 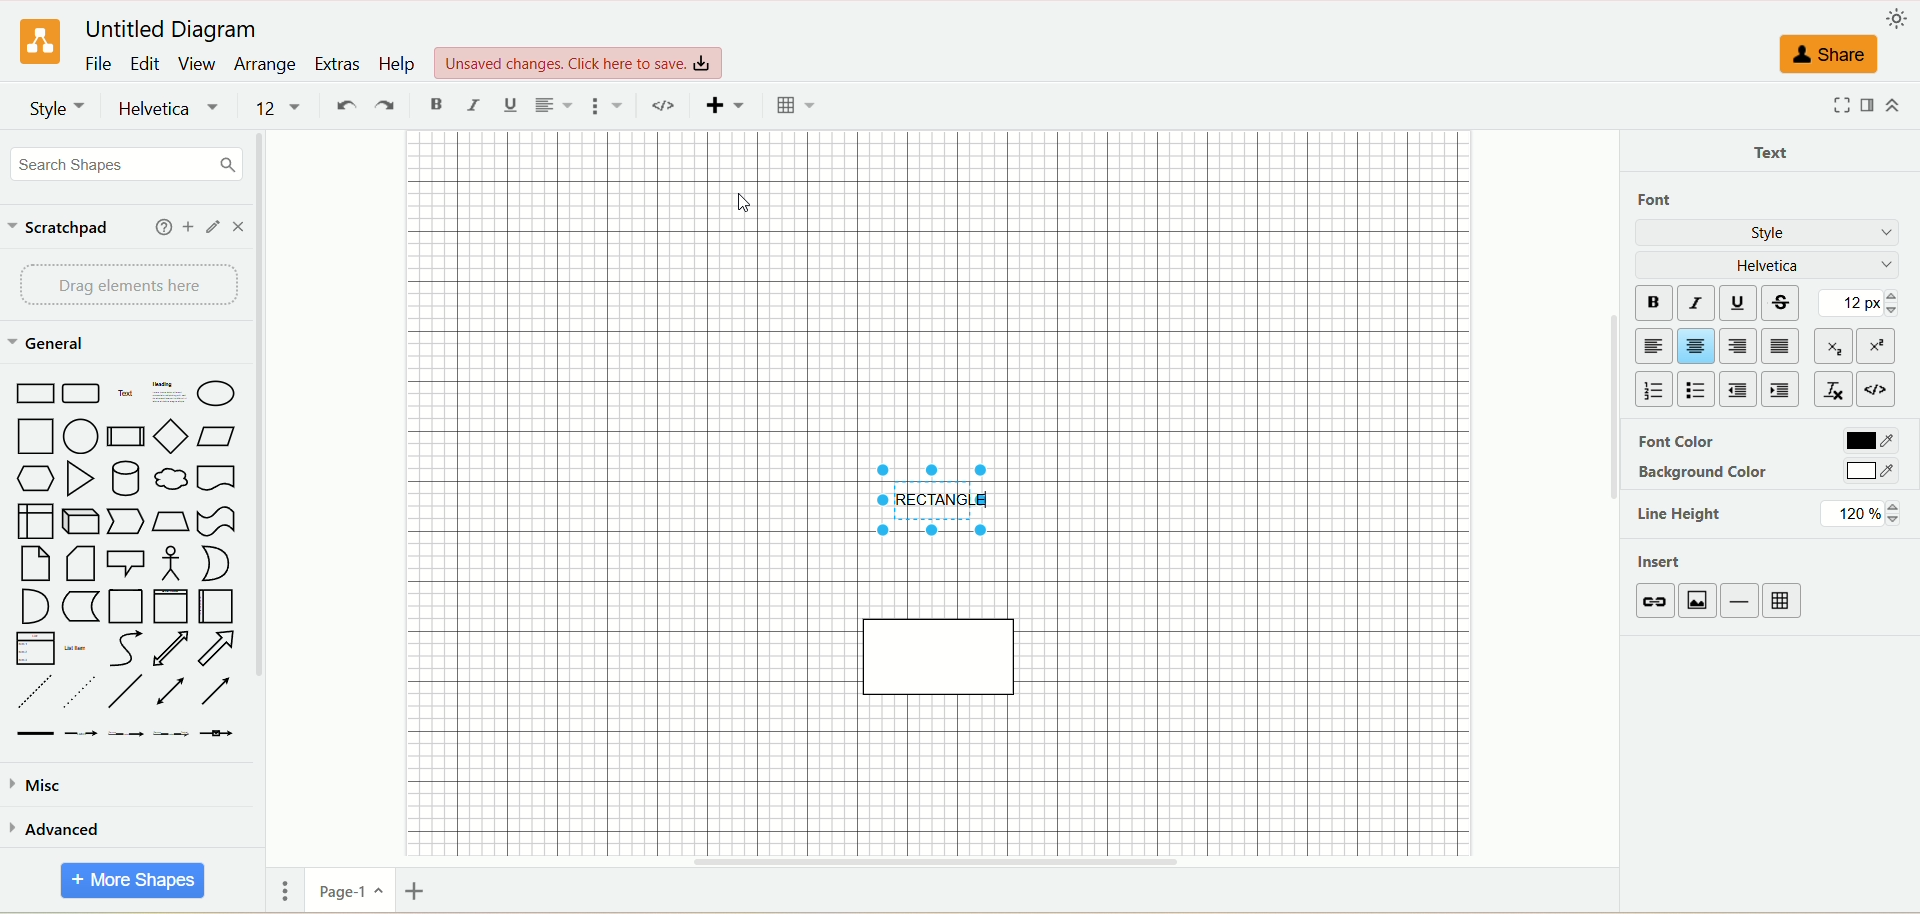 I want to click on dotted line, so click(x=80, y=691).